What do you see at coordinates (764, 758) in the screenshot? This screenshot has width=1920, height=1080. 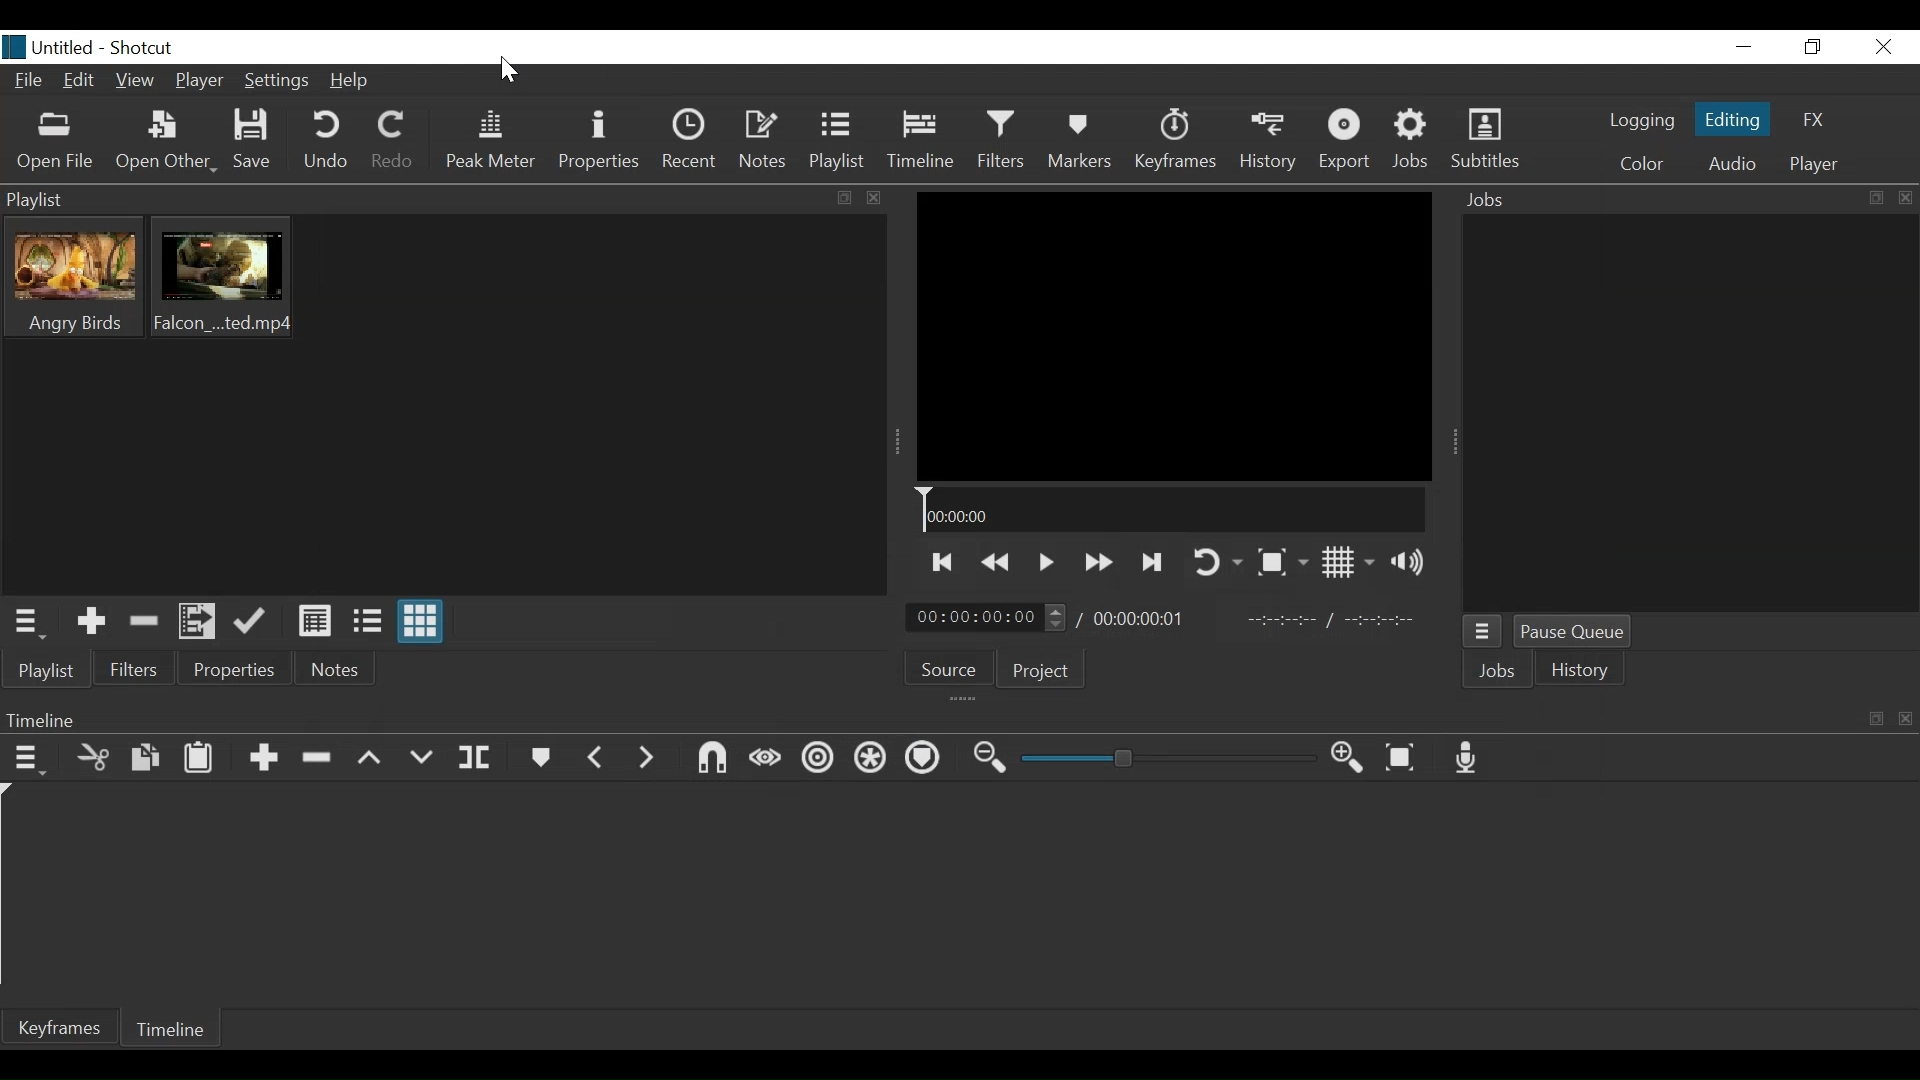 I see `Scrub wile dragging` at bounding box center [764, 758].